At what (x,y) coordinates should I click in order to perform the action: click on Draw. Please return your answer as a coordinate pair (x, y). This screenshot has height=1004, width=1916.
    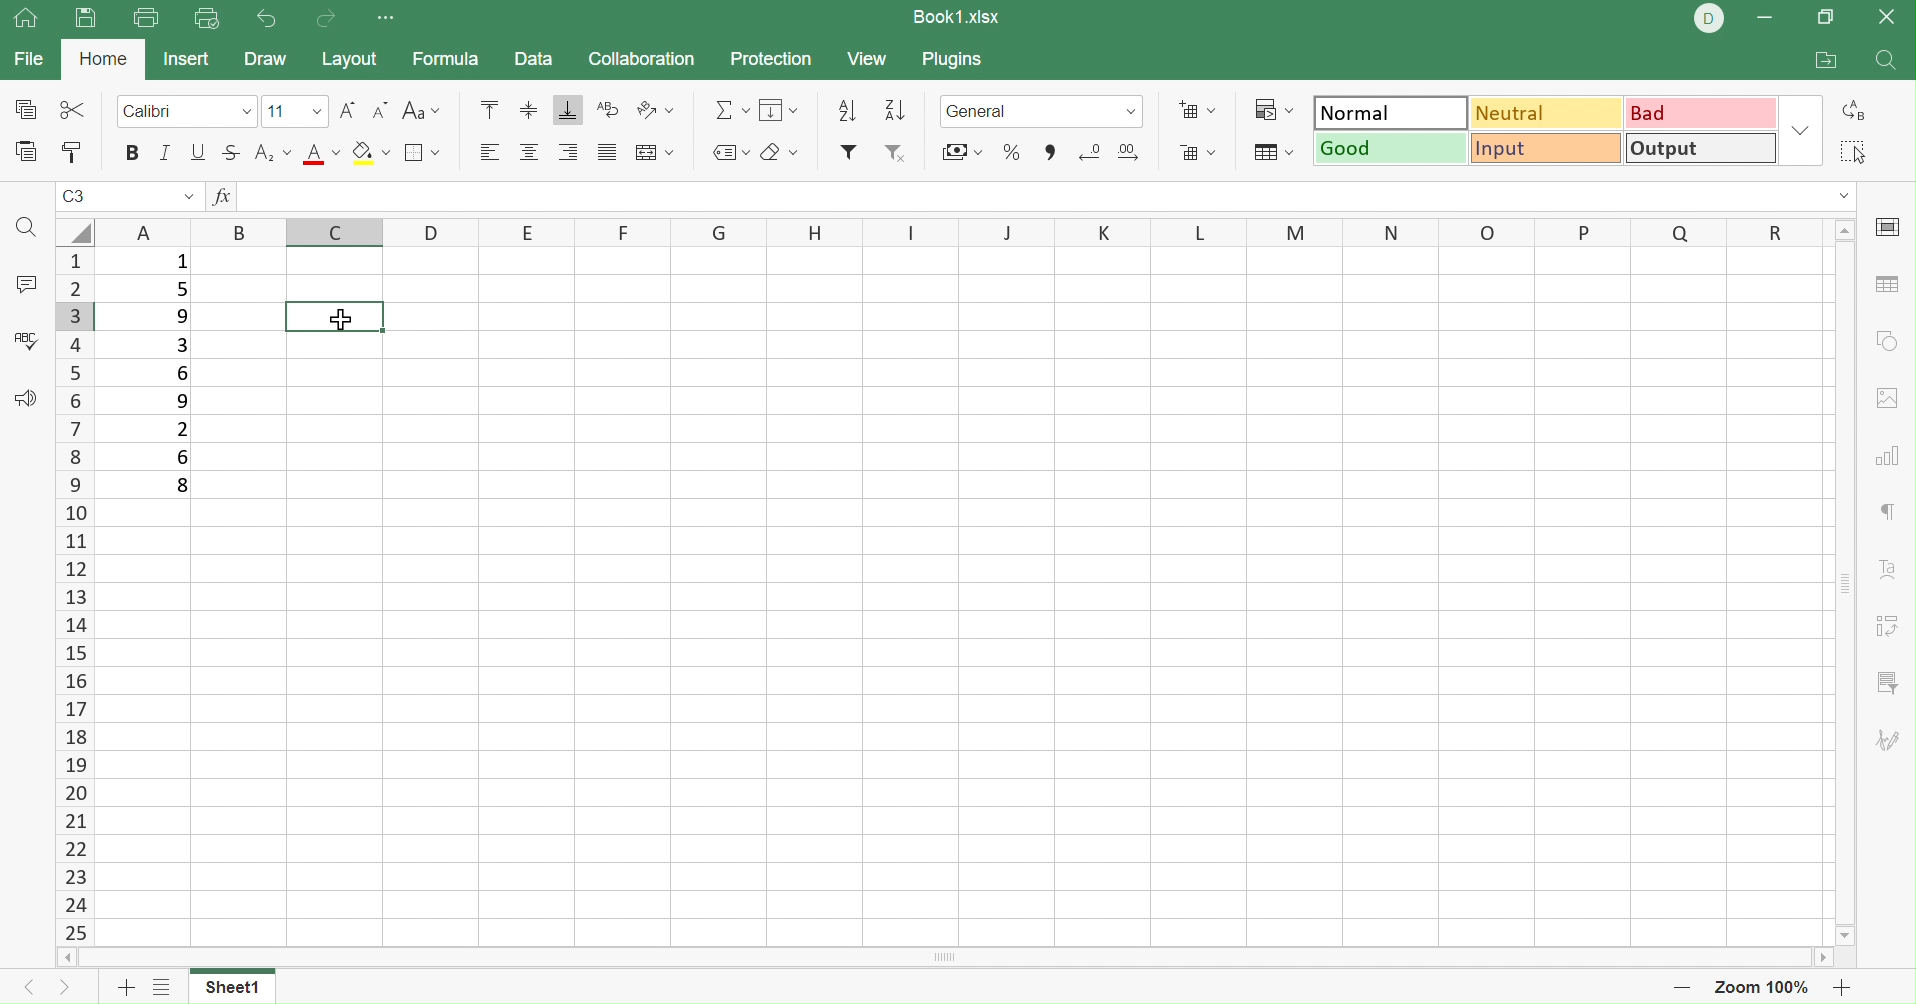
    Looking at the image, I should click on (264, 59).